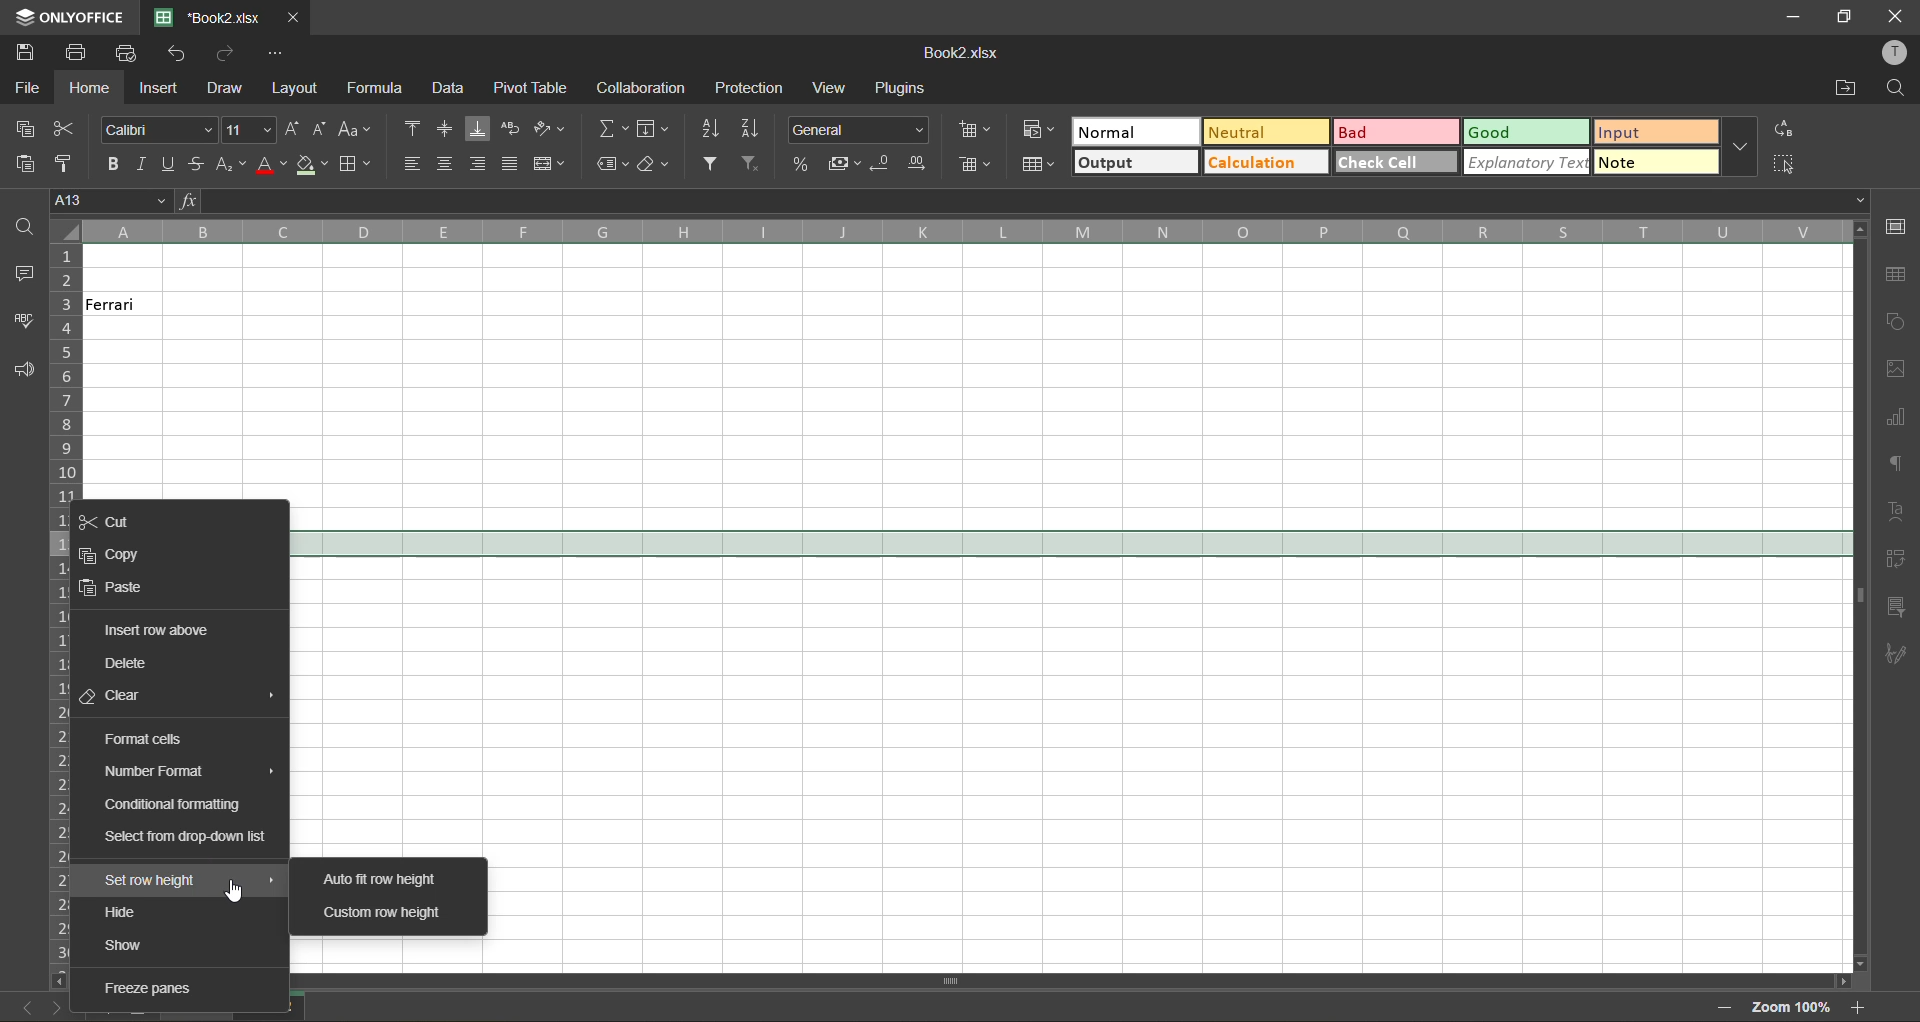  What do you see at coordinates (234, 892) in the screenshot?
I see `Cursor` at bounding box center [234, 892].